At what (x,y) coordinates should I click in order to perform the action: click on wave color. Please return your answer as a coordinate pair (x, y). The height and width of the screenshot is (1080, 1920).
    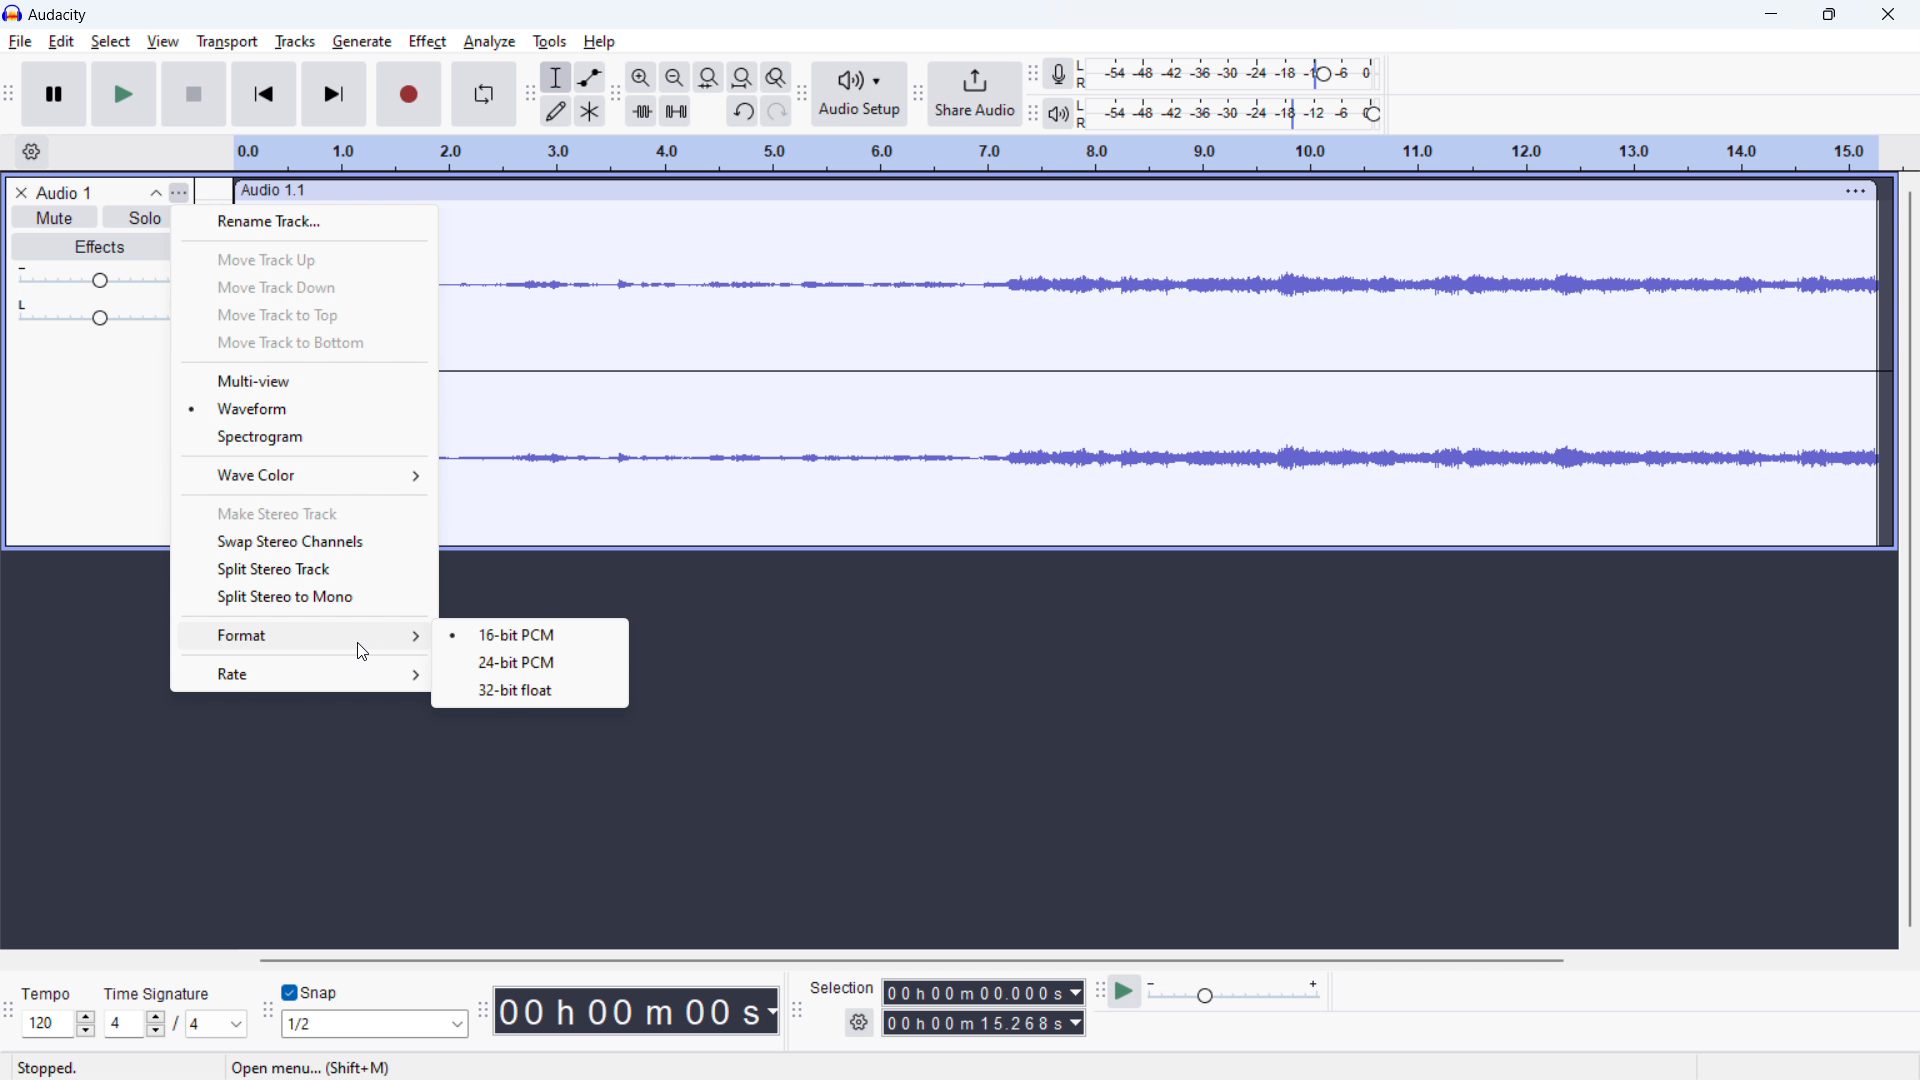
    Looking at the image, I should click on (305, 475).